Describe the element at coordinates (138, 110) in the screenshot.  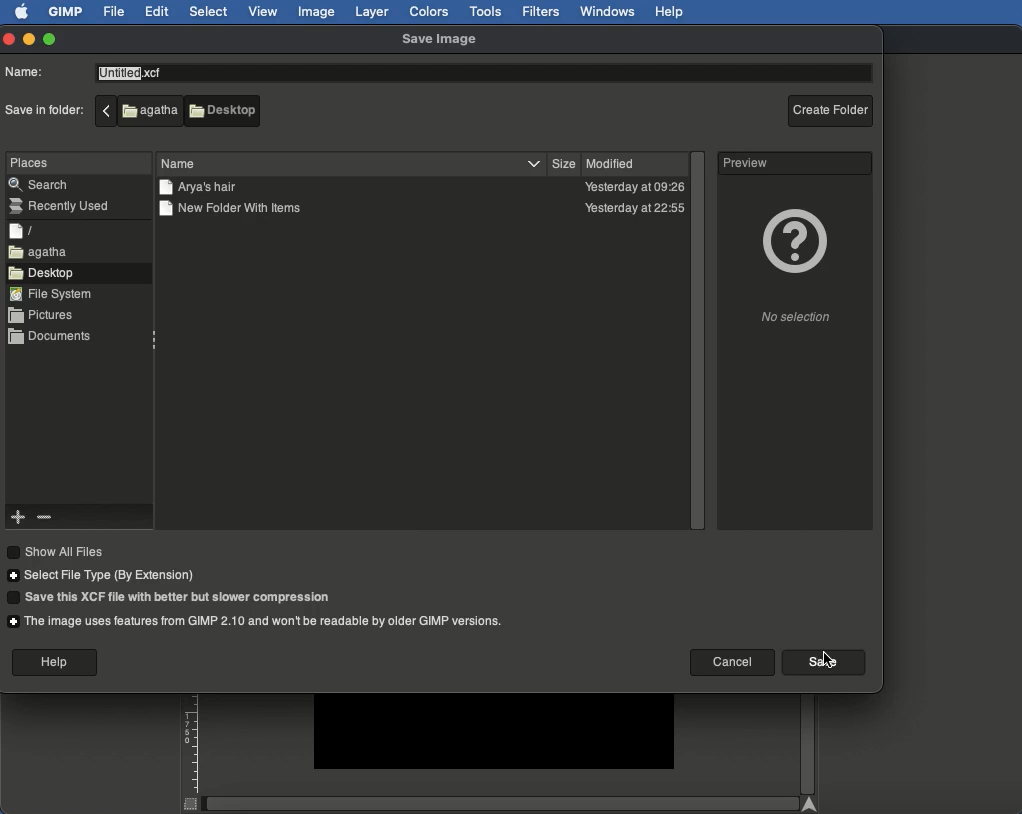
I see `Macbook` at that location.